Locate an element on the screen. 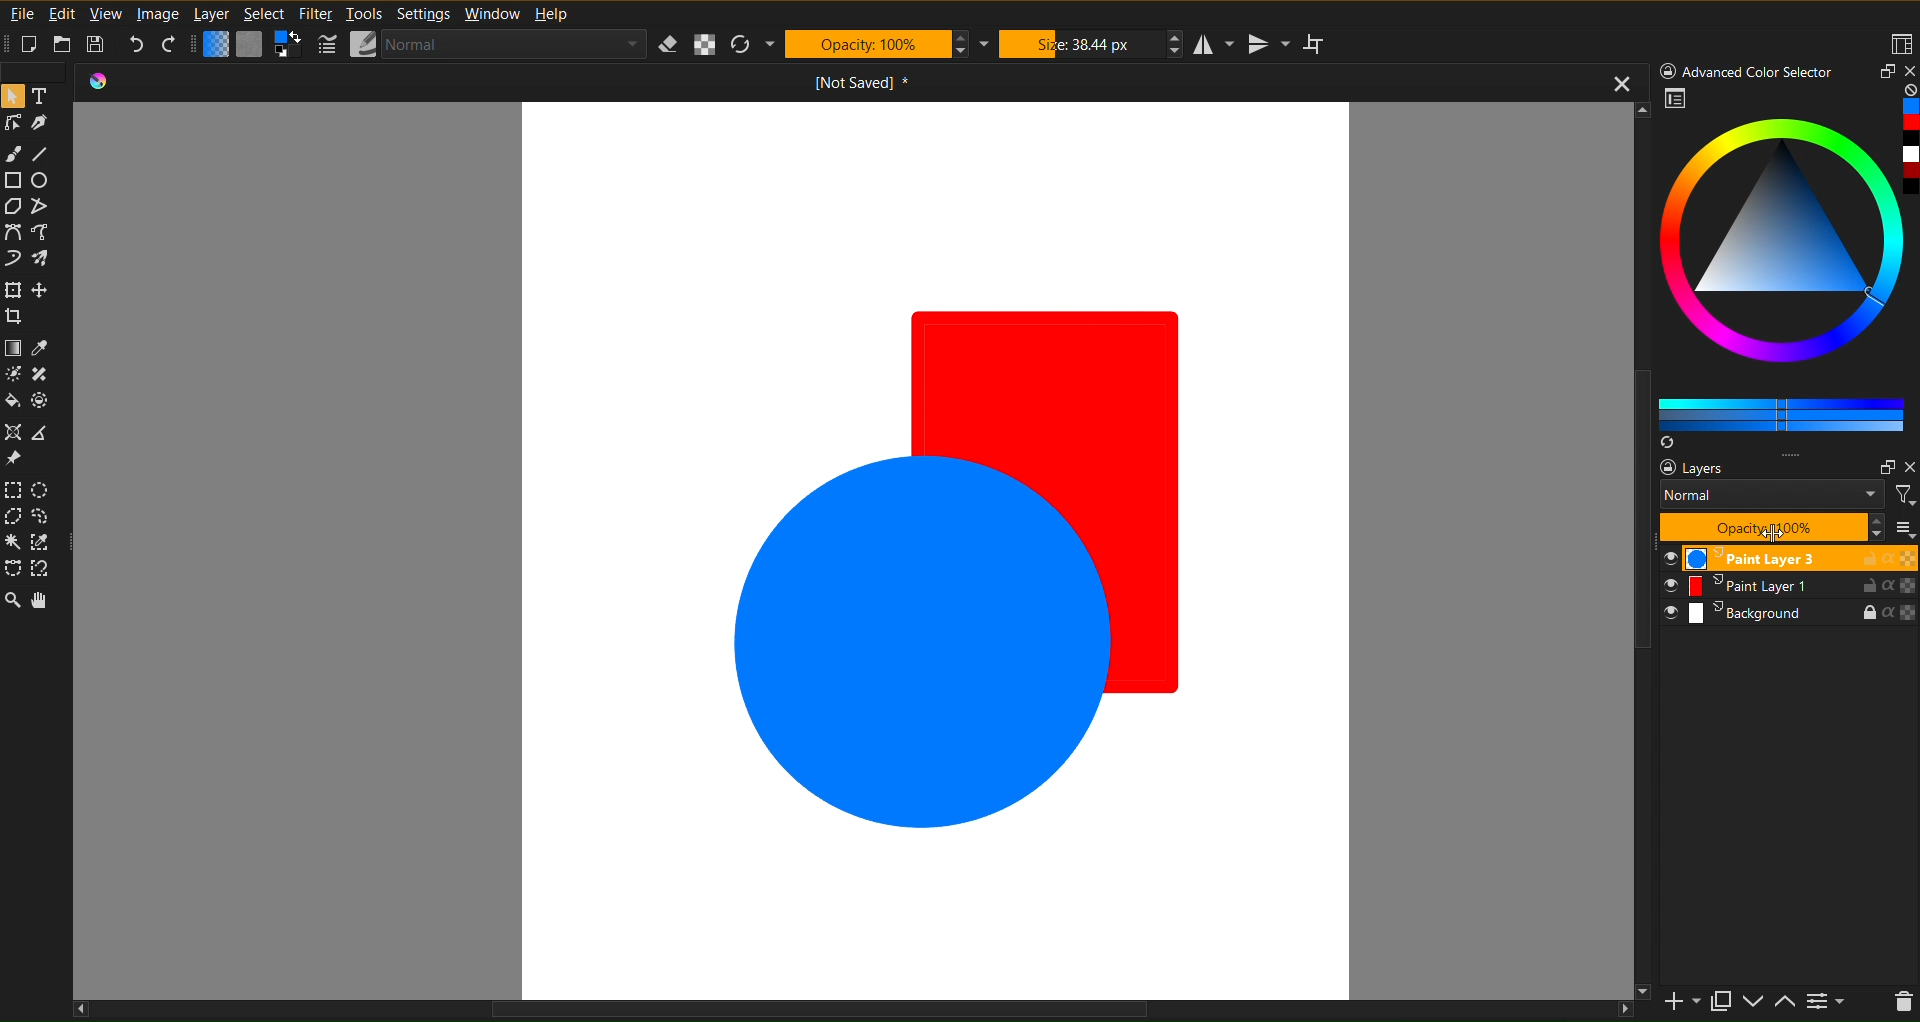 The height and width of the screenshot is (1022, 1920). Selection Tool is located at coordinates (13, 490).